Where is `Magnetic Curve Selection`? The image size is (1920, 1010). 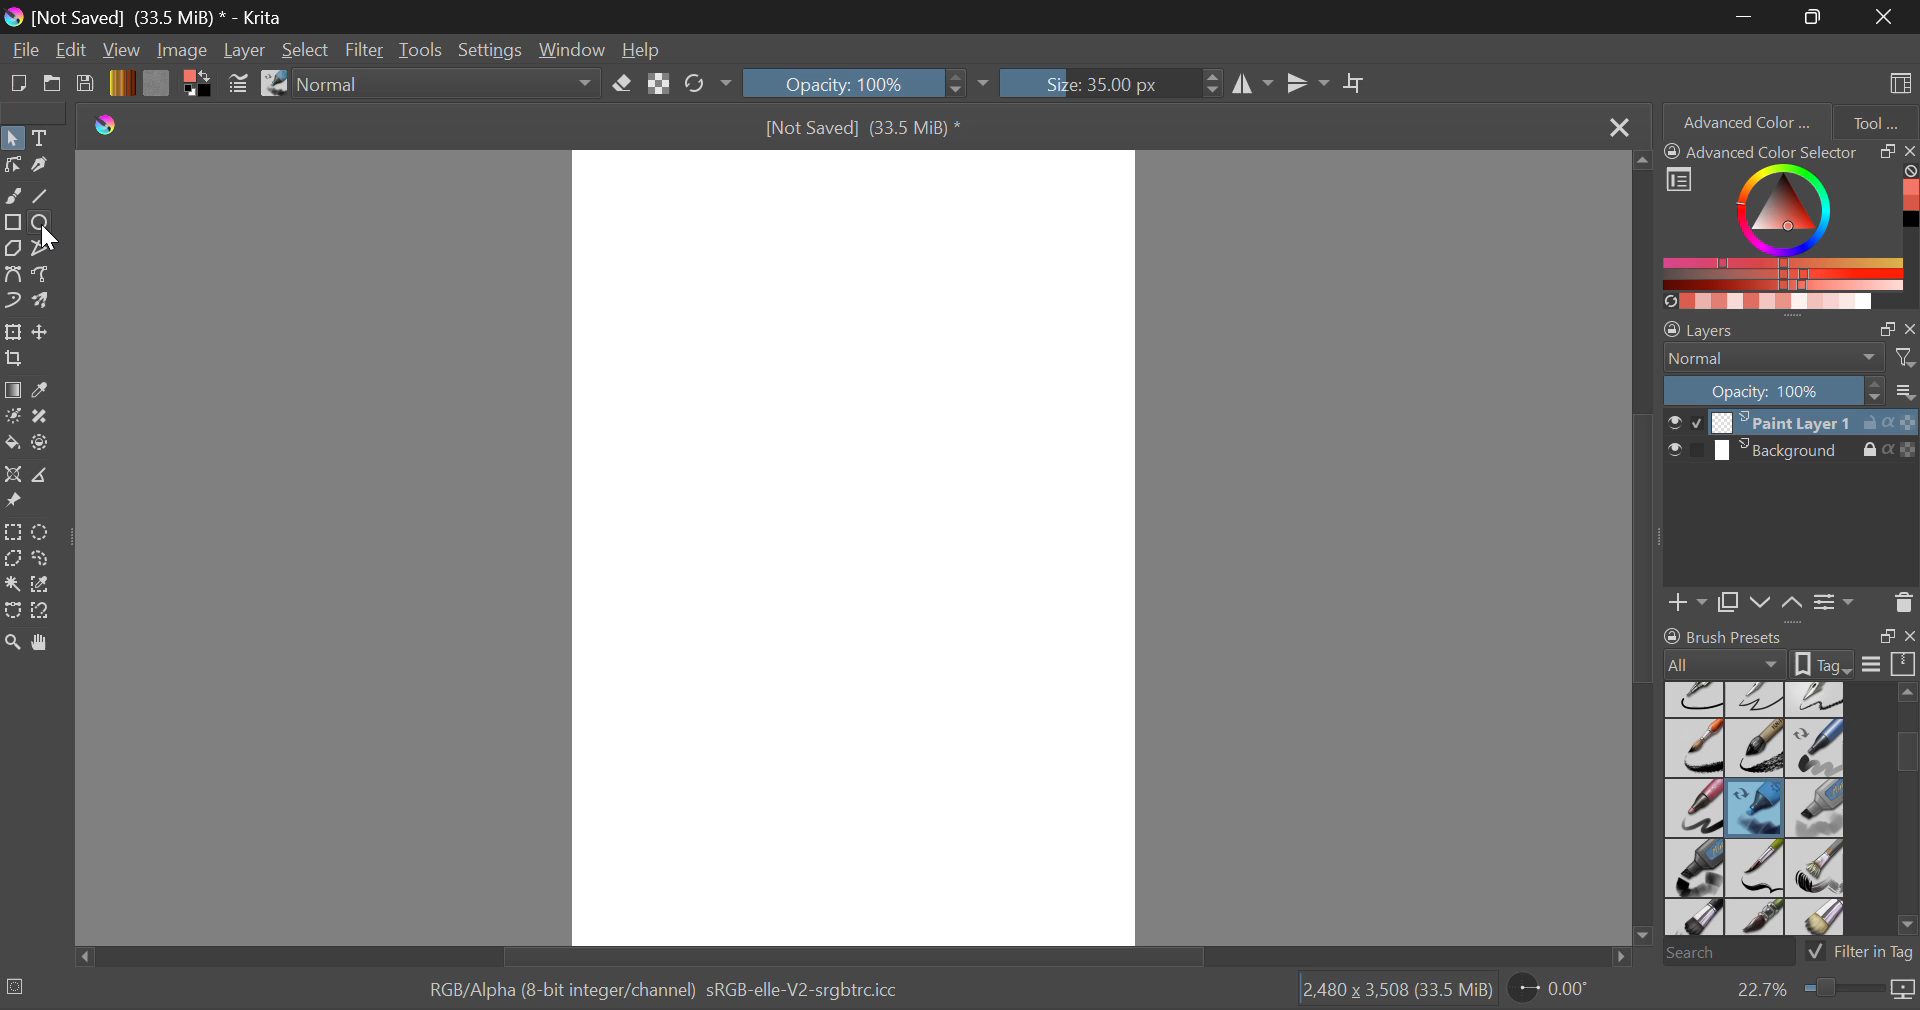 Magnetic Curve Selection is located at coordinates (48, 611).